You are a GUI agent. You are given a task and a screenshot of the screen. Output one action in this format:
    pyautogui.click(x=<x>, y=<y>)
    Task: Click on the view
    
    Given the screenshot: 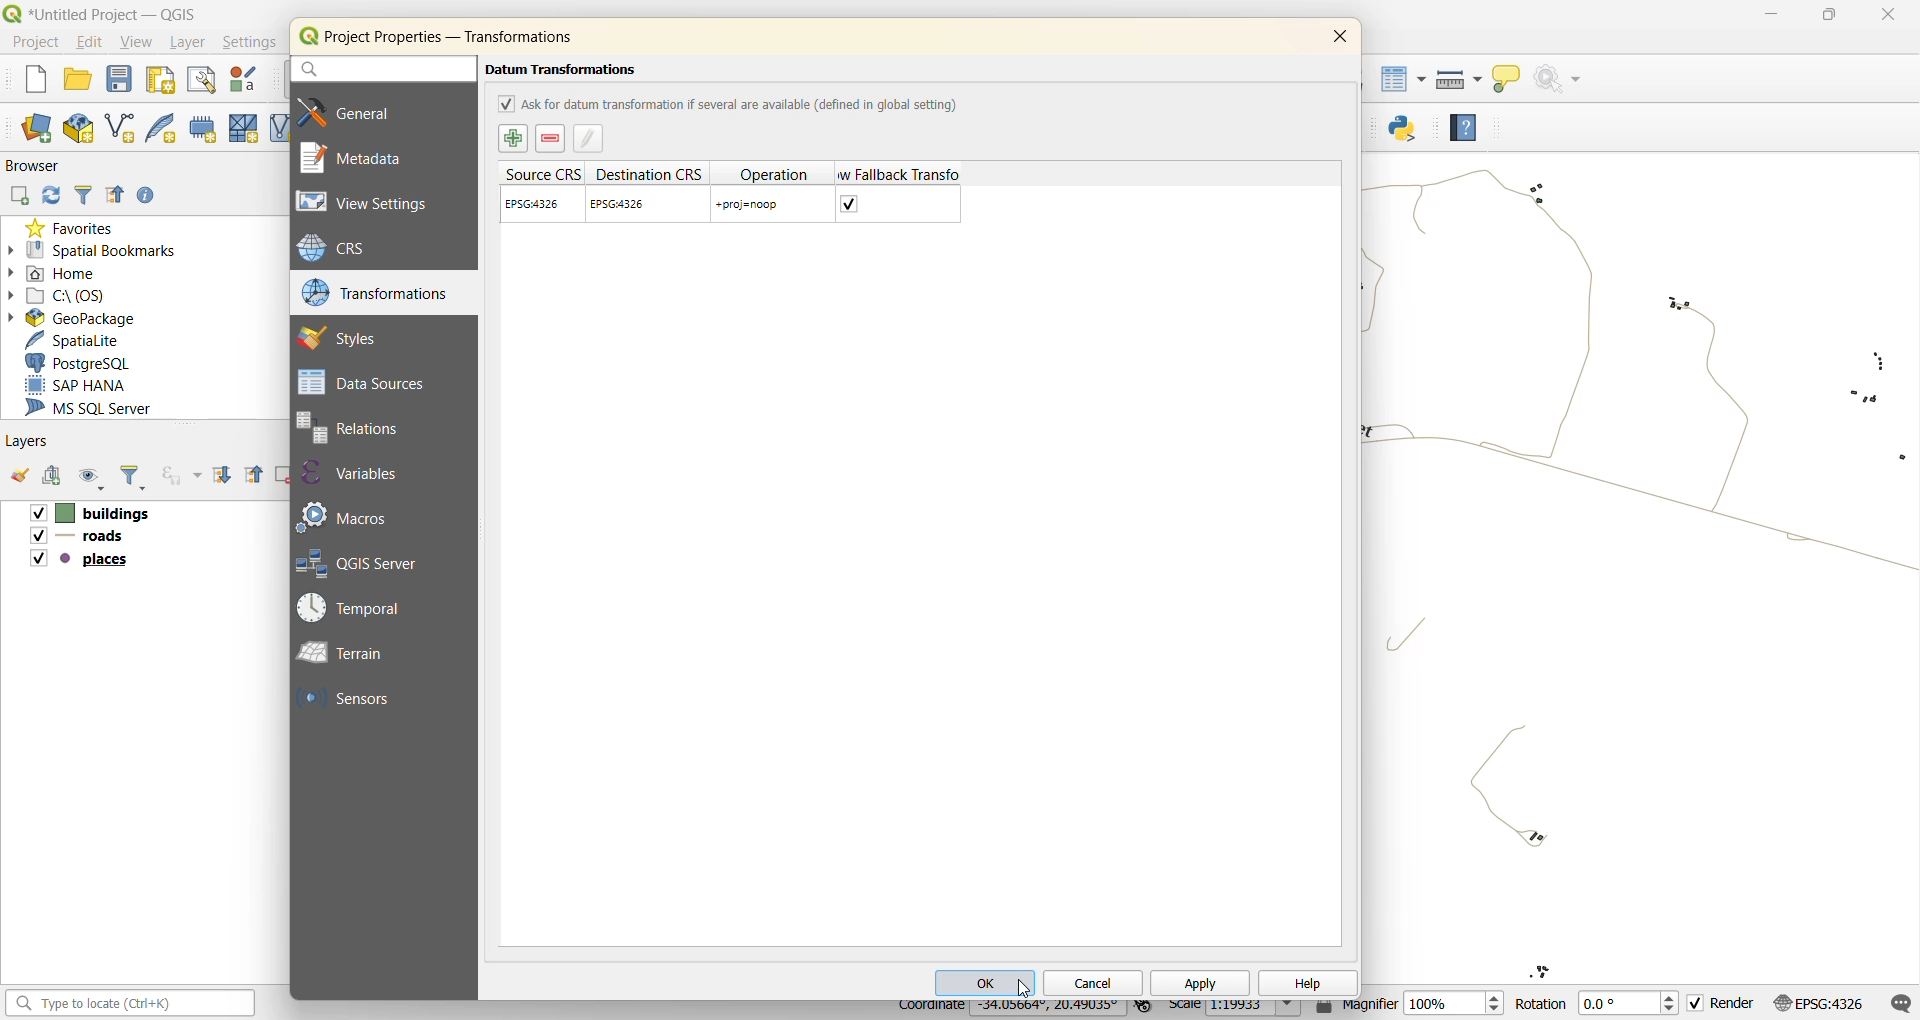 What is the action you would take?
    pyautogui.click(x=139, y=43)
    